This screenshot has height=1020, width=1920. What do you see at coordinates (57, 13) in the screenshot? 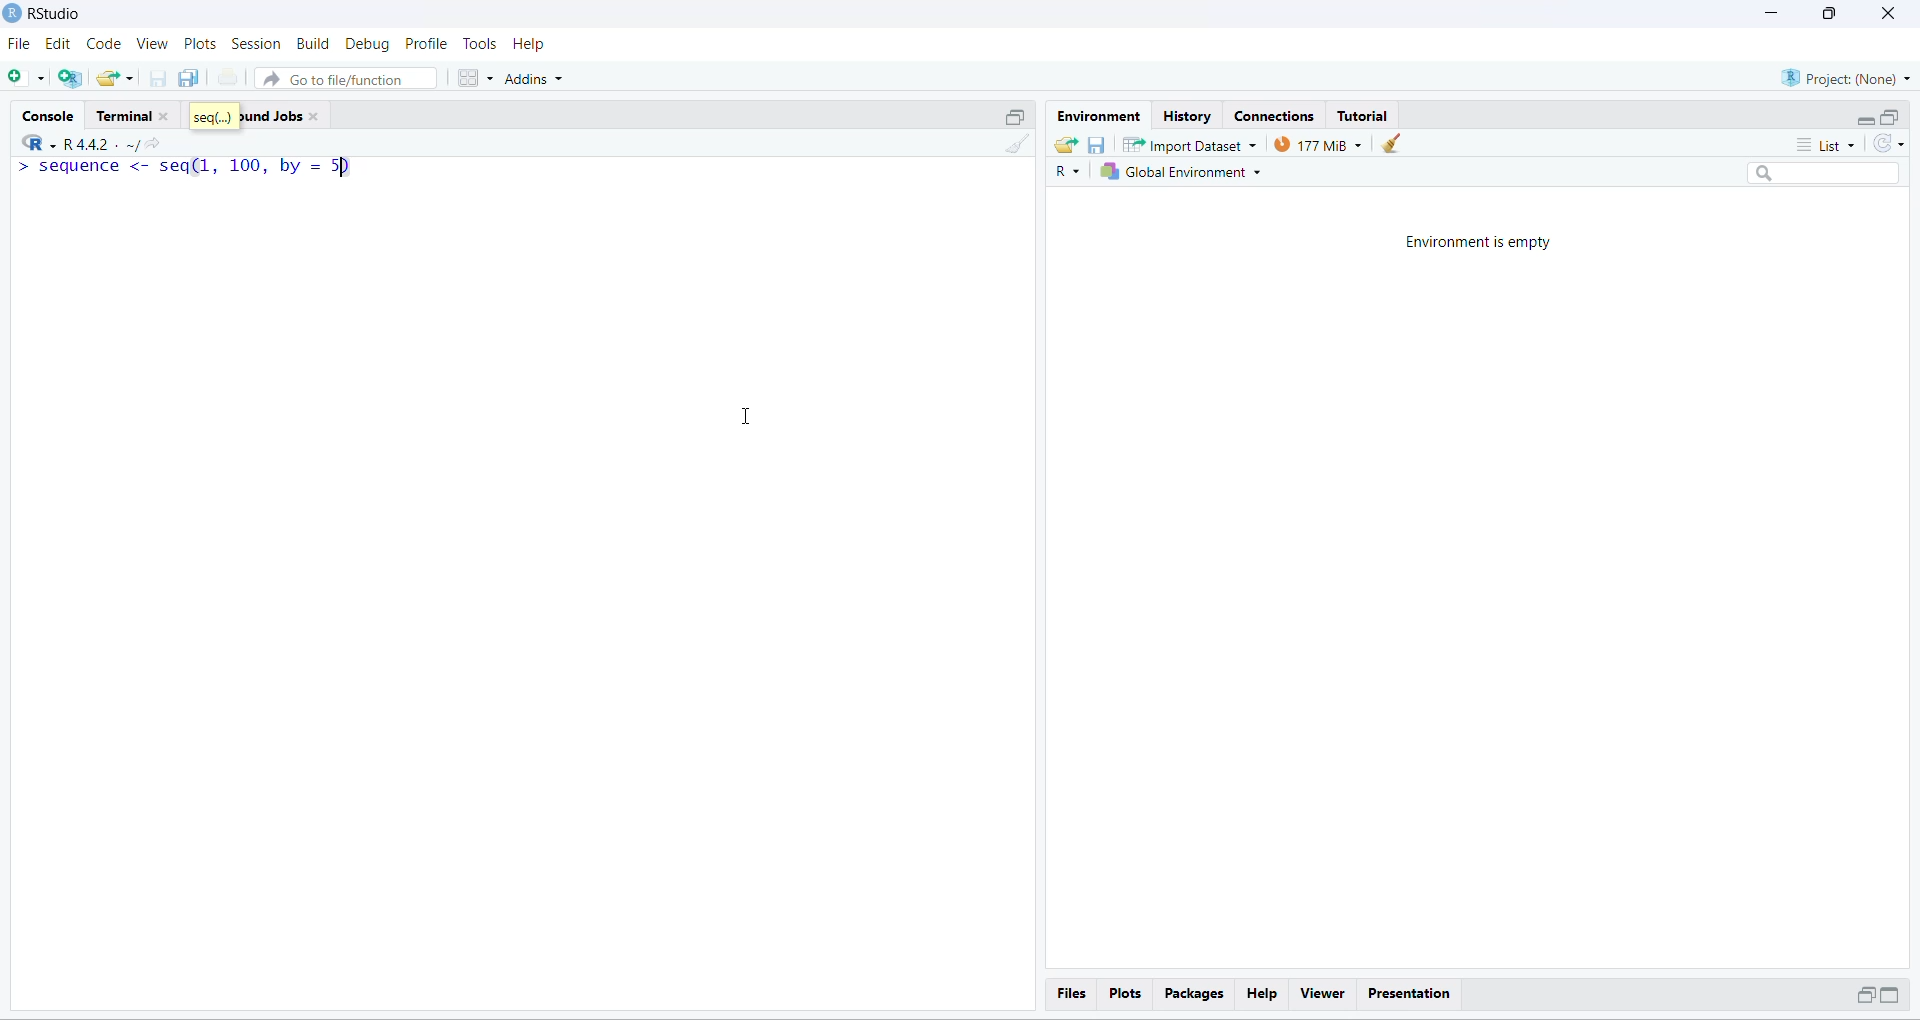
I see `RStudio` at bounding box center [57, 13].